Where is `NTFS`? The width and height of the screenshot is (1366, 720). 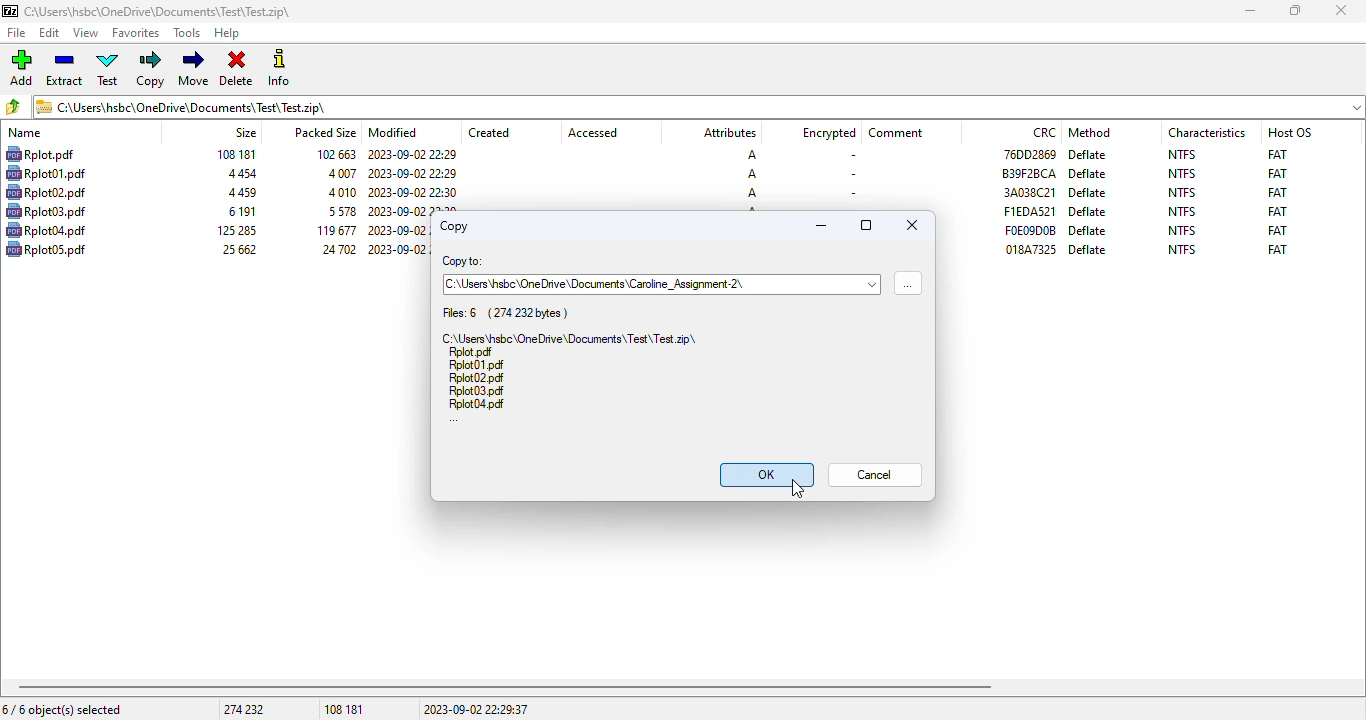 NTFS is located at coordinates (1182, 174).